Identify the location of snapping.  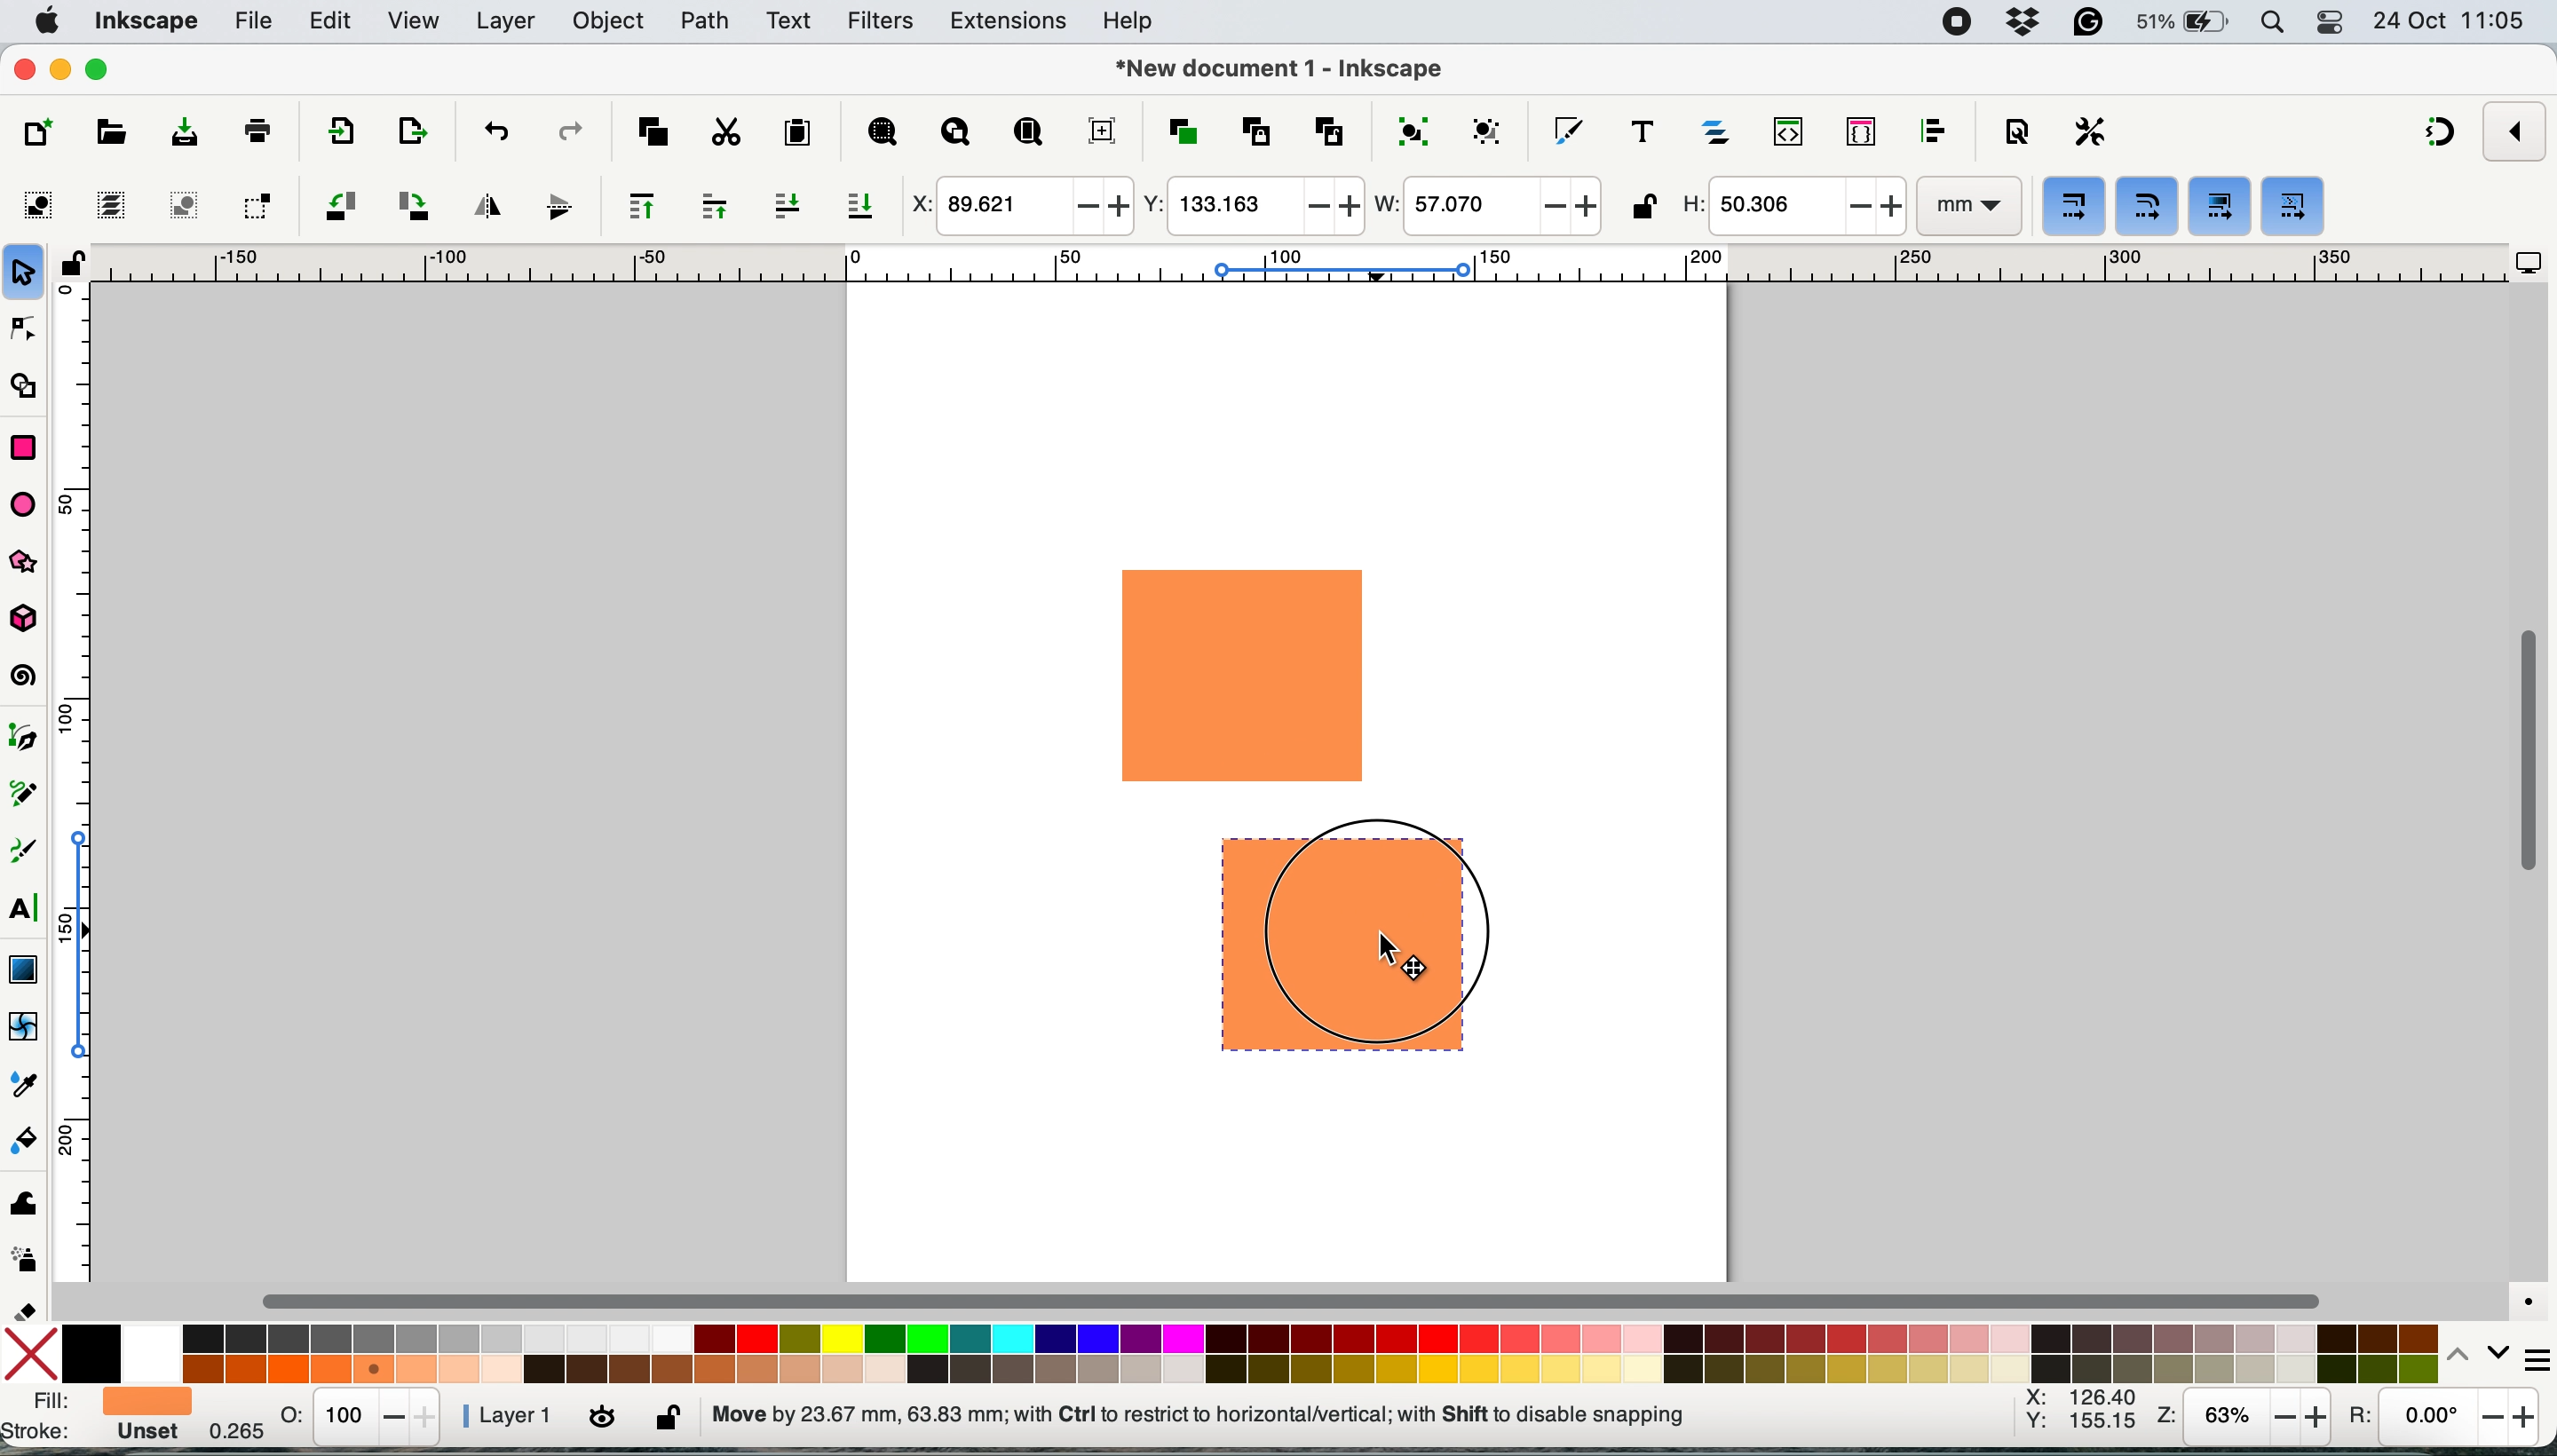
(2442, 134).